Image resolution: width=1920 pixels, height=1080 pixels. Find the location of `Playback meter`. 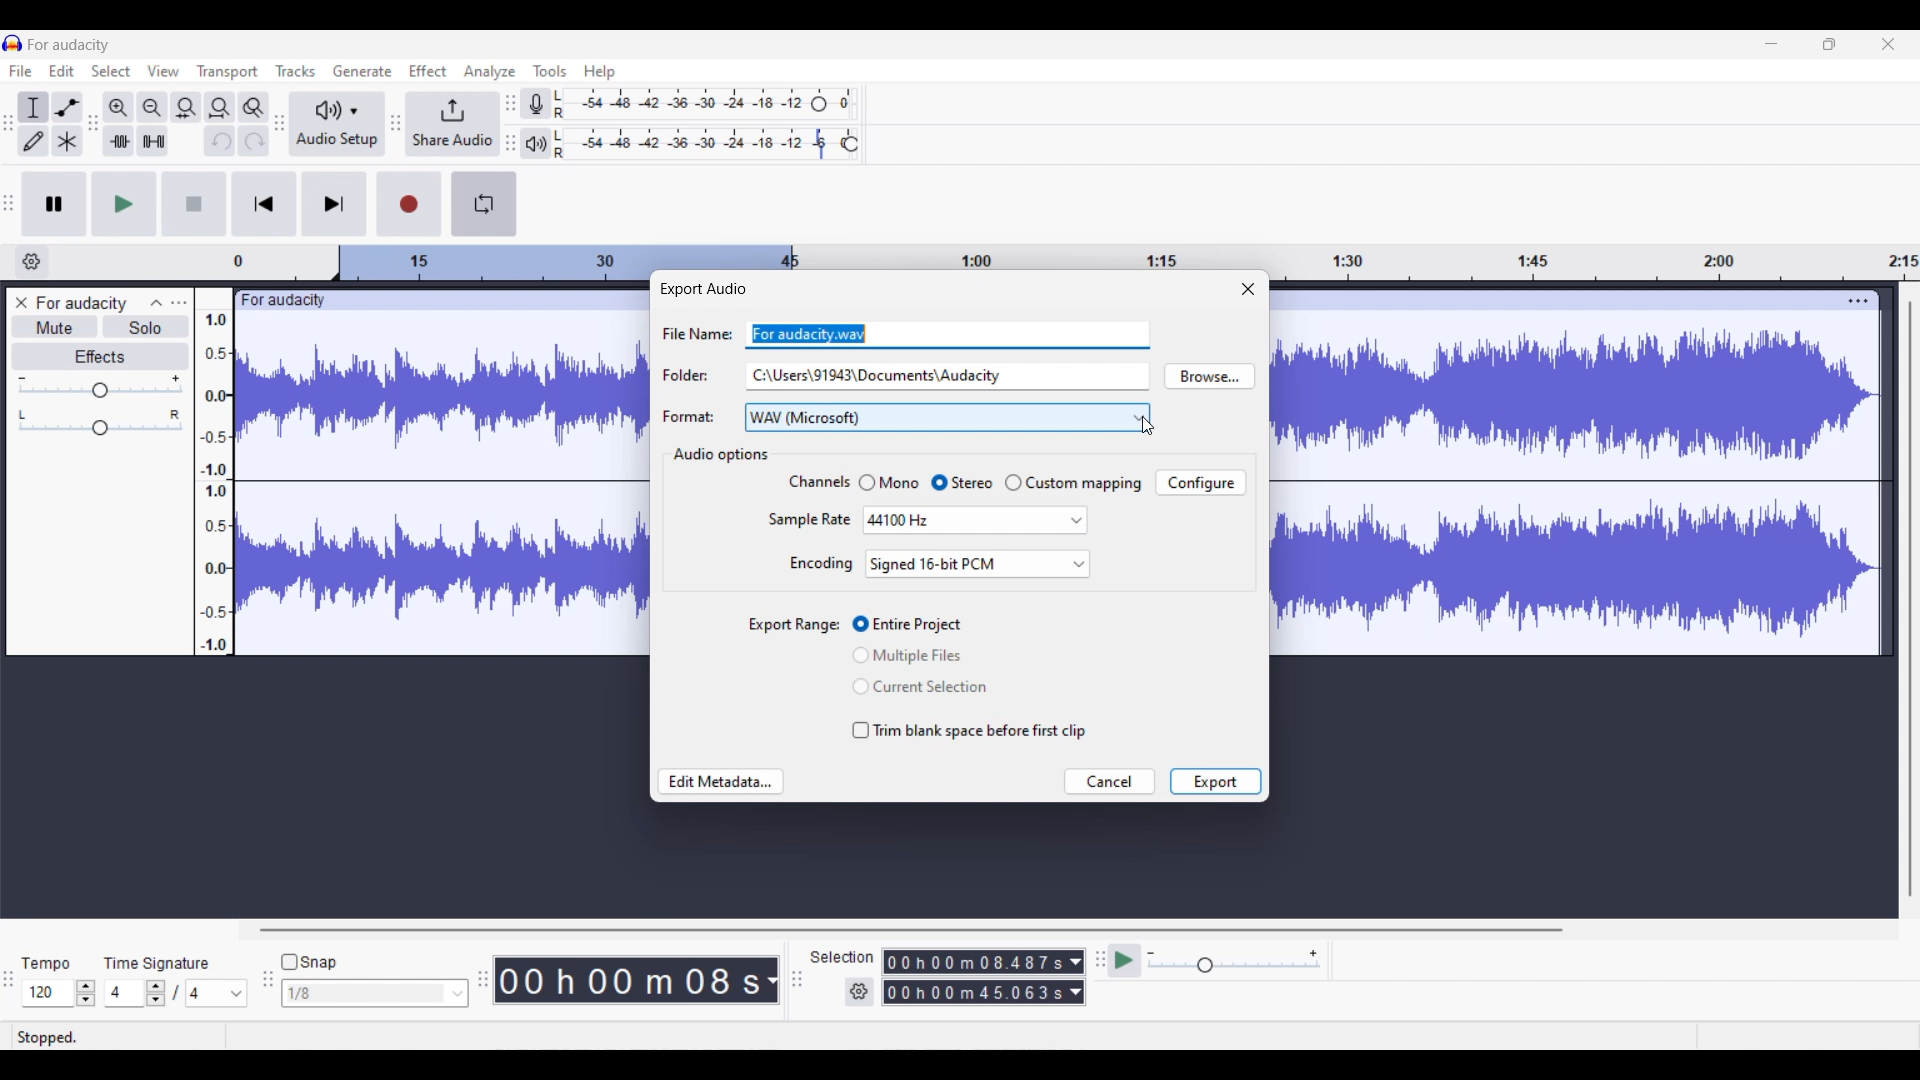

Playback meter is located at coordinates (535, 144).